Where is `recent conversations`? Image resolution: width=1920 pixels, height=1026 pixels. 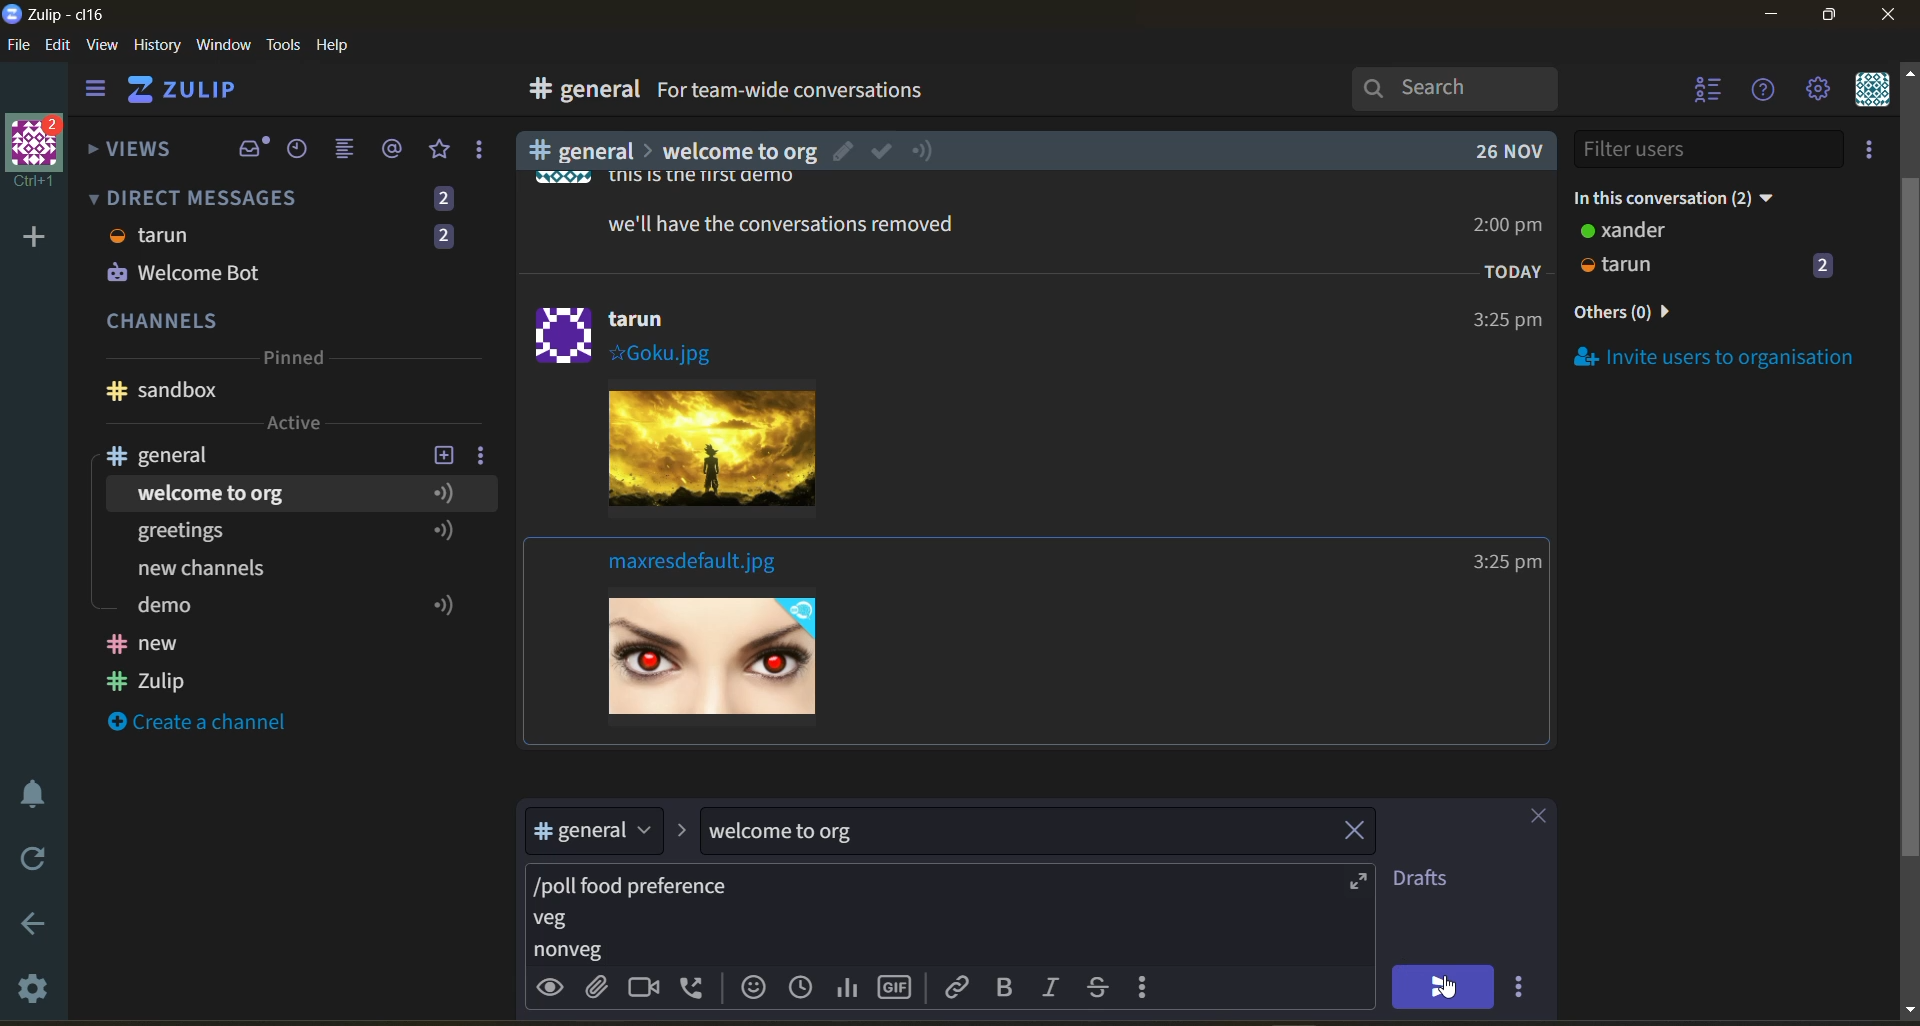
recent conversations is located at coordinates (304, 151).